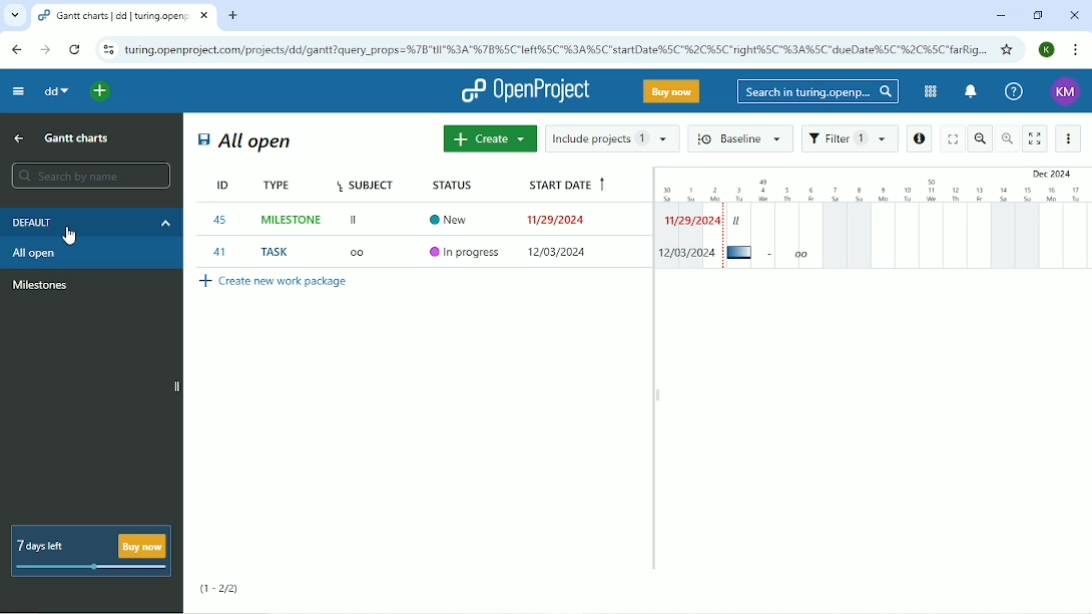 This screenshot has height=614, width=1092. What do you see at coordinates (557, 50) in the screenshot?
I see `Site` at bounding box center [557, 50].